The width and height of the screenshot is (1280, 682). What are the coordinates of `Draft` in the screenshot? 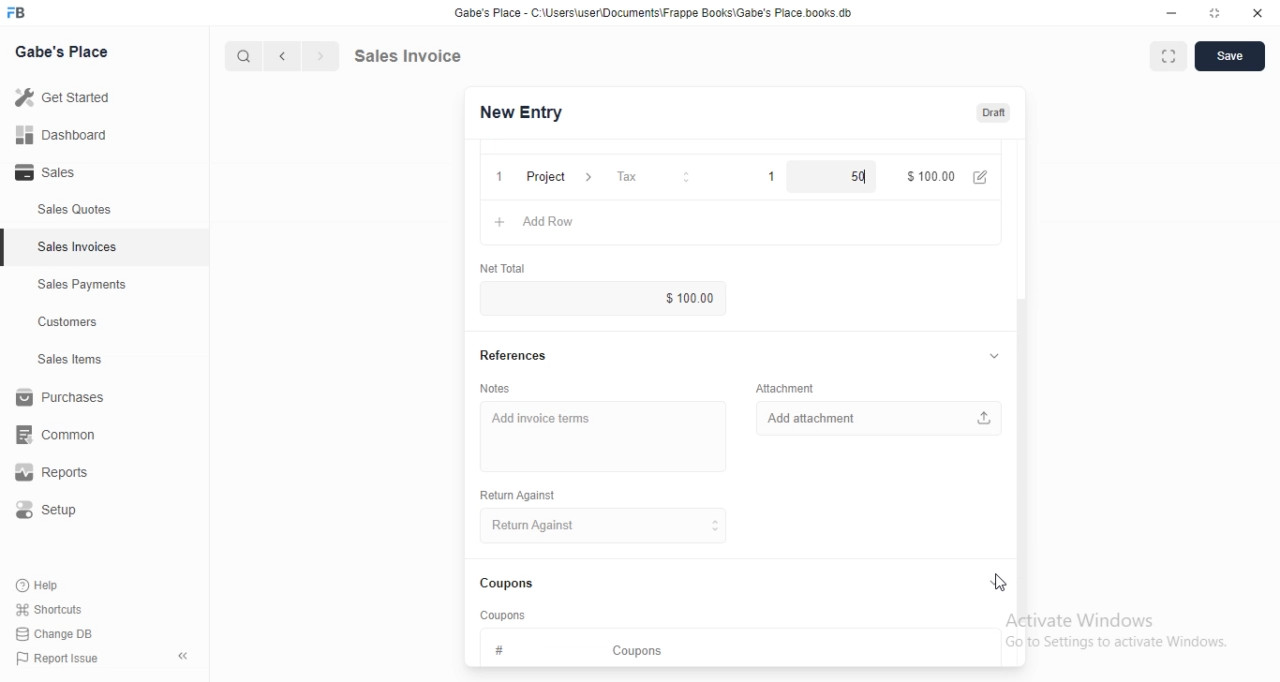 It's located at (995, 113).